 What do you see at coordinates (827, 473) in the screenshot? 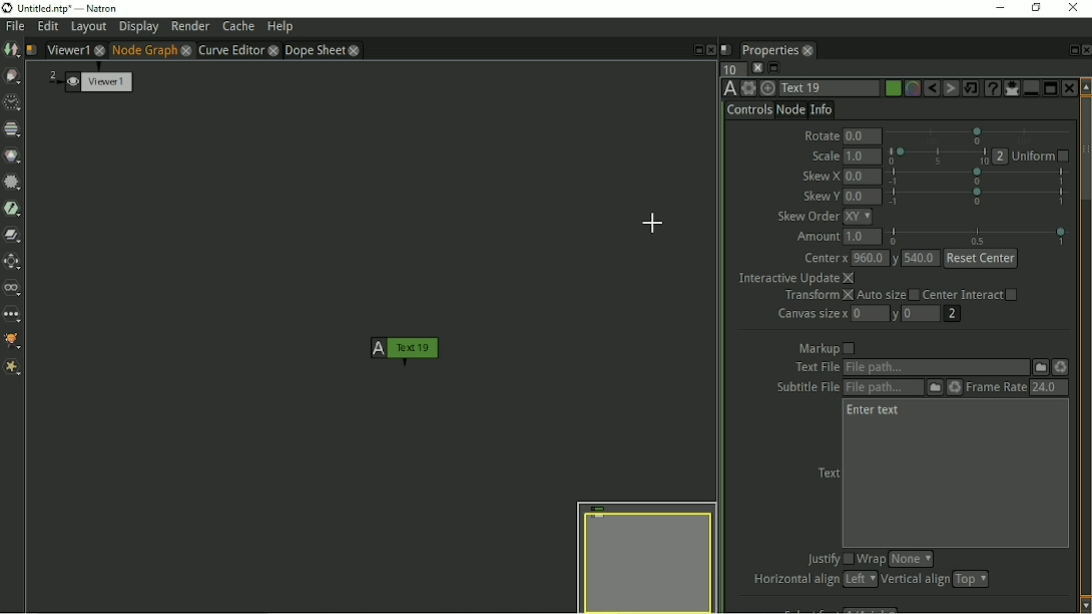
I see `Text` at bounding box center [827, 473].